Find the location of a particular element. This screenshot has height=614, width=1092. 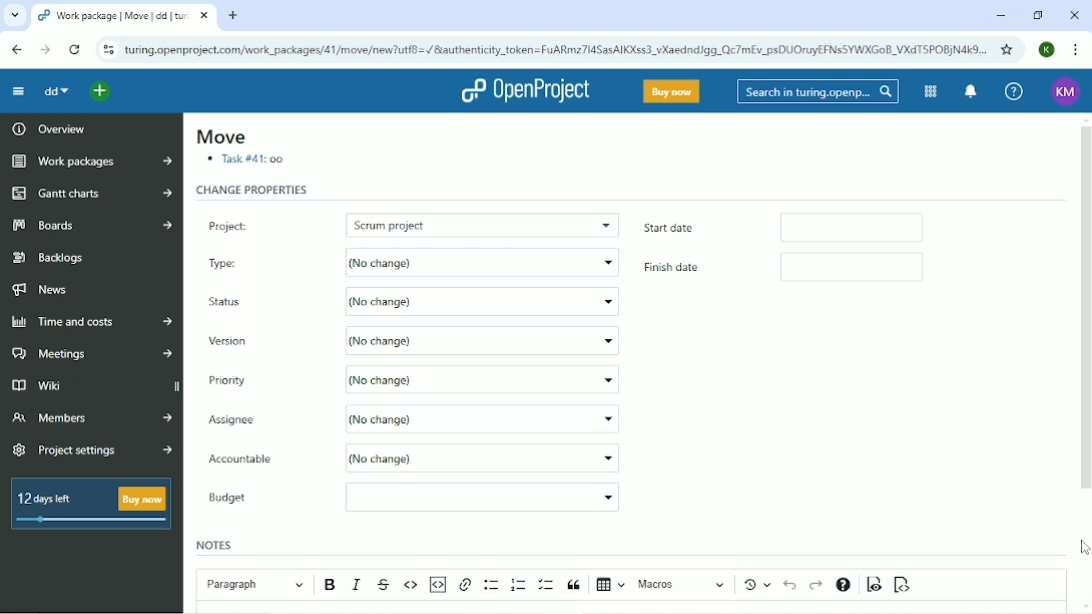

Accountable is located at coordinates (262, 460).